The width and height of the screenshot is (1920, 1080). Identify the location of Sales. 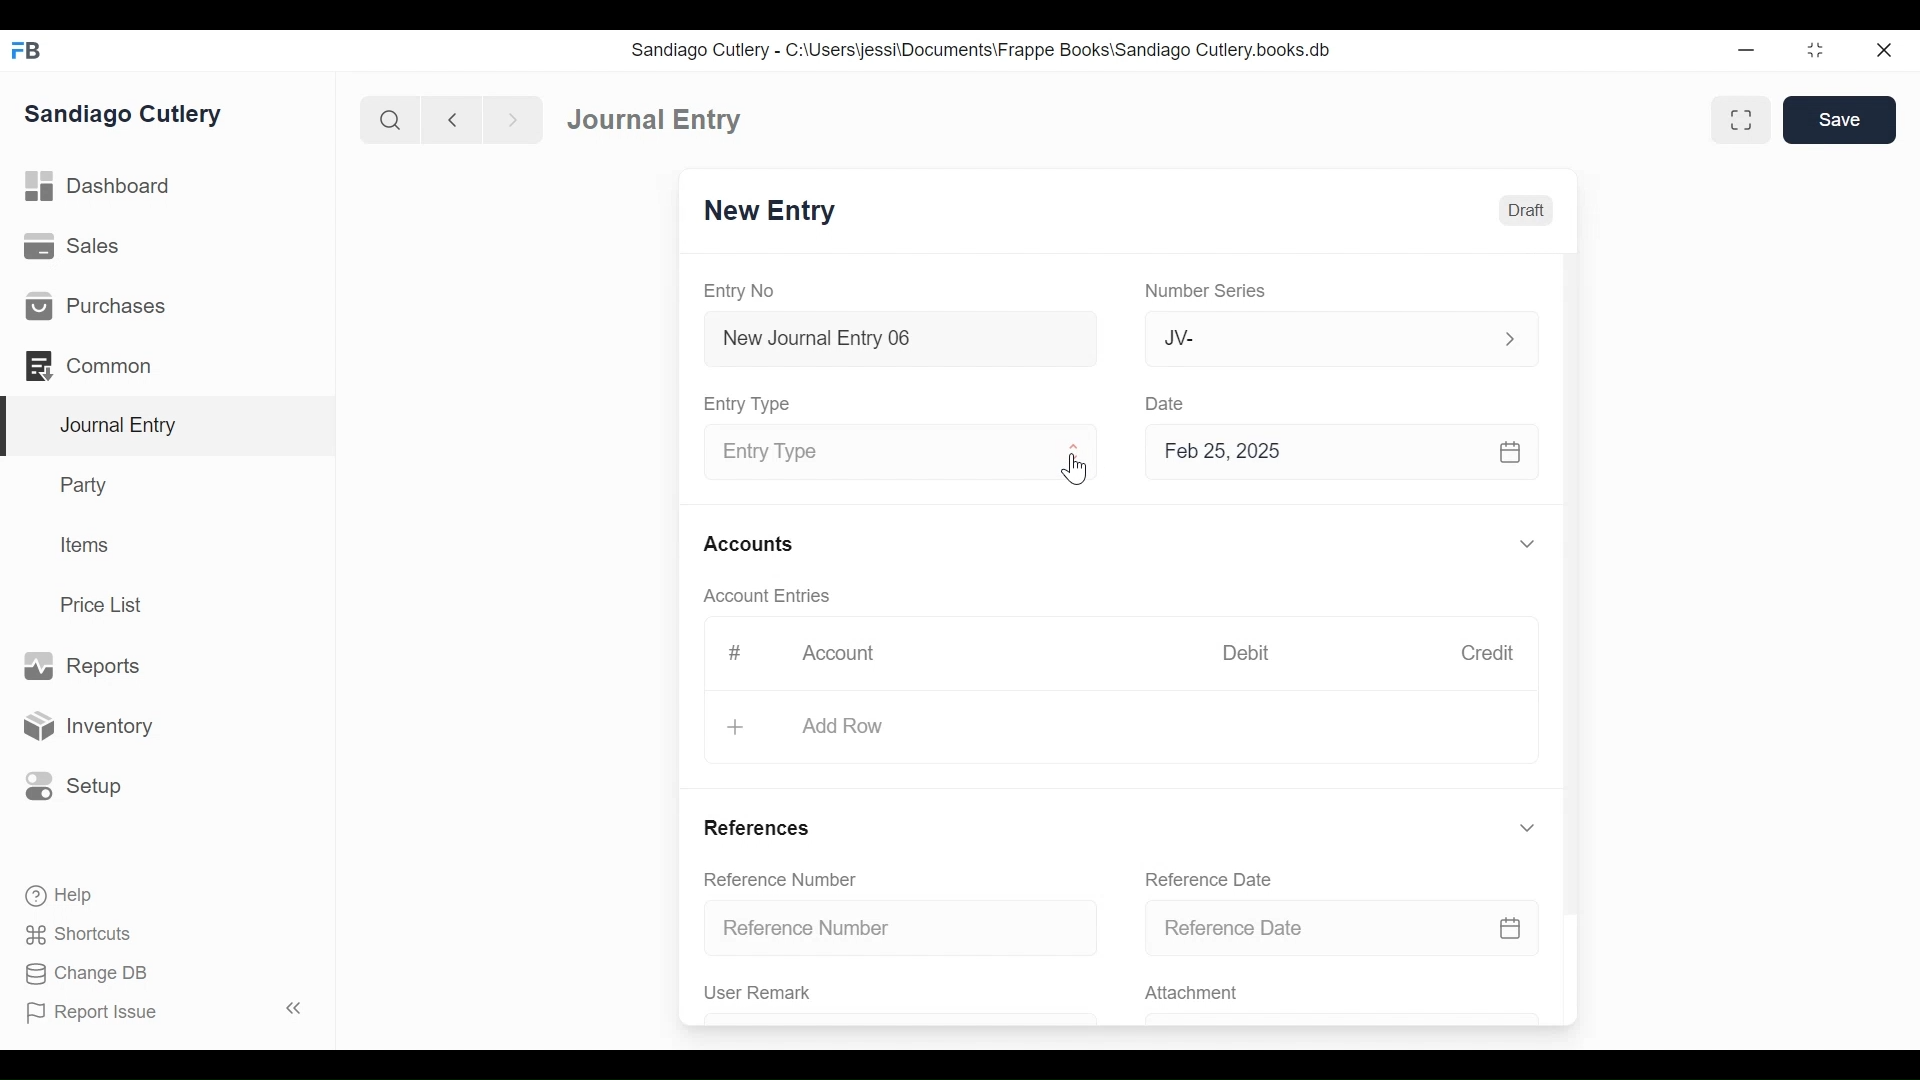
(79, 247).